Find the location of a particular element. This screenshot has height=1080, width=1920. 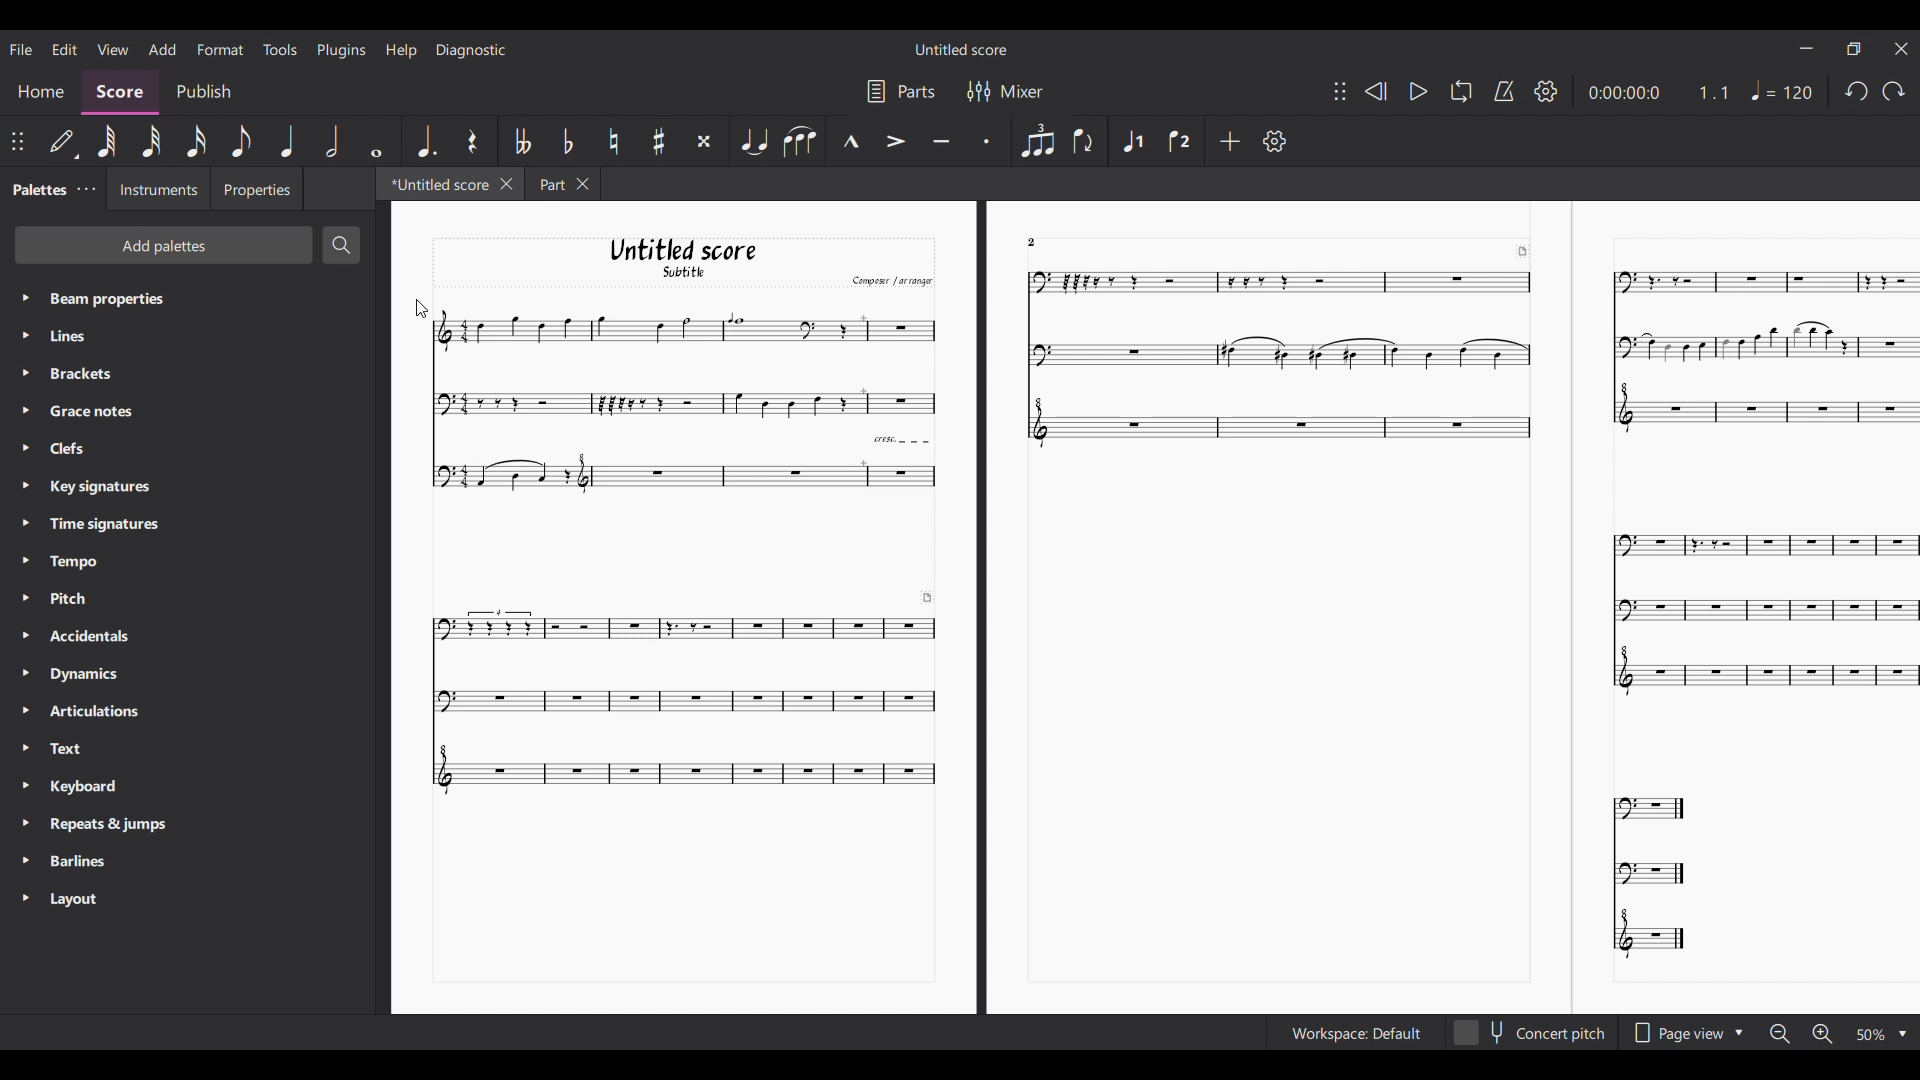

Filter is located at coordinates (976, 91).